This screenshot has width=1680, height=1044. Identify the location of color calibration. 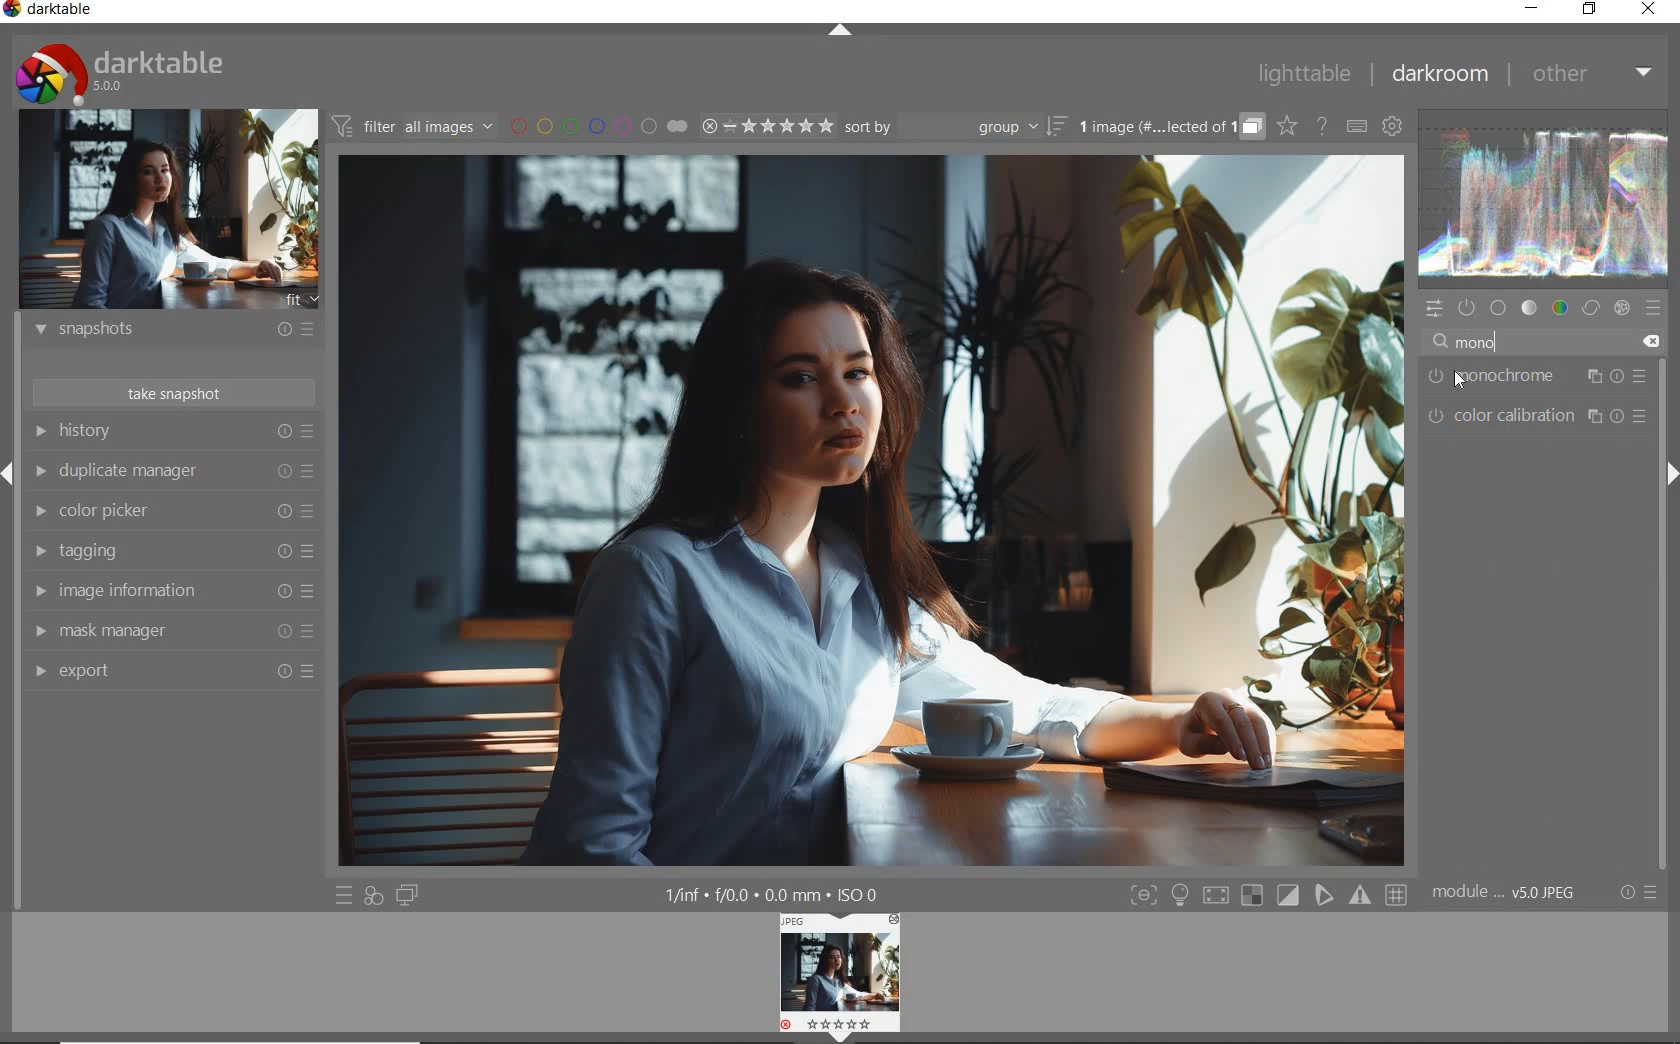
(1538, 415).